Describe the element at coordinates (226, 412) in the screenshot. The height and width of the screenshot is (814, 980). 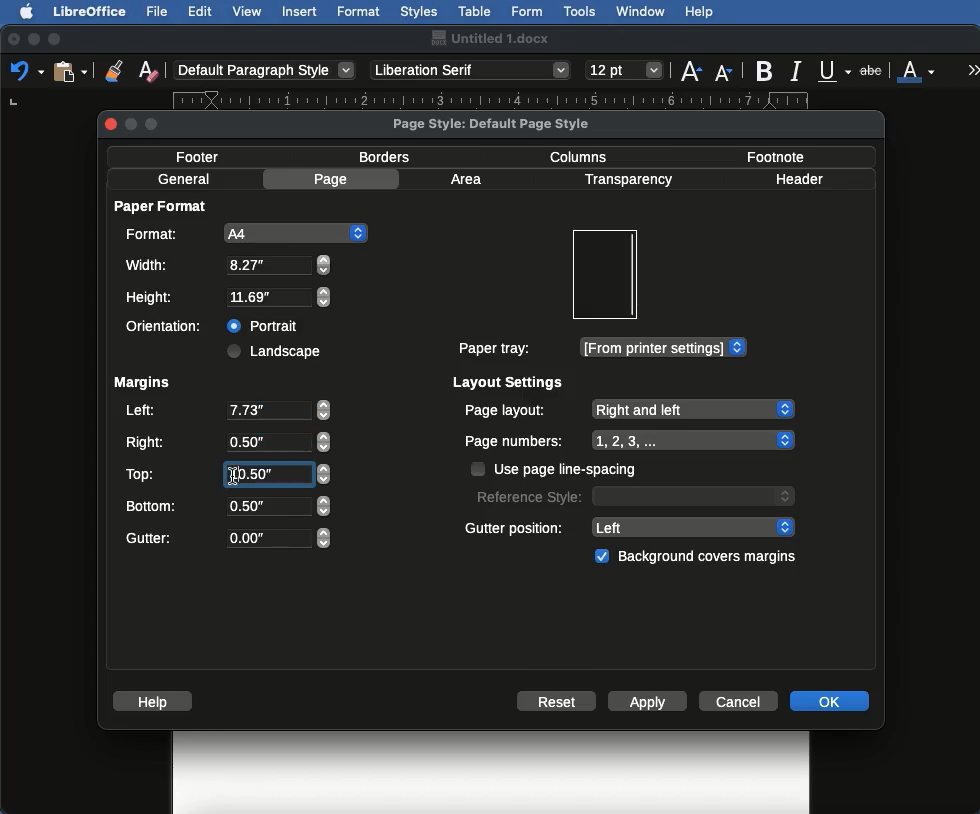
I see `Left` at that location.